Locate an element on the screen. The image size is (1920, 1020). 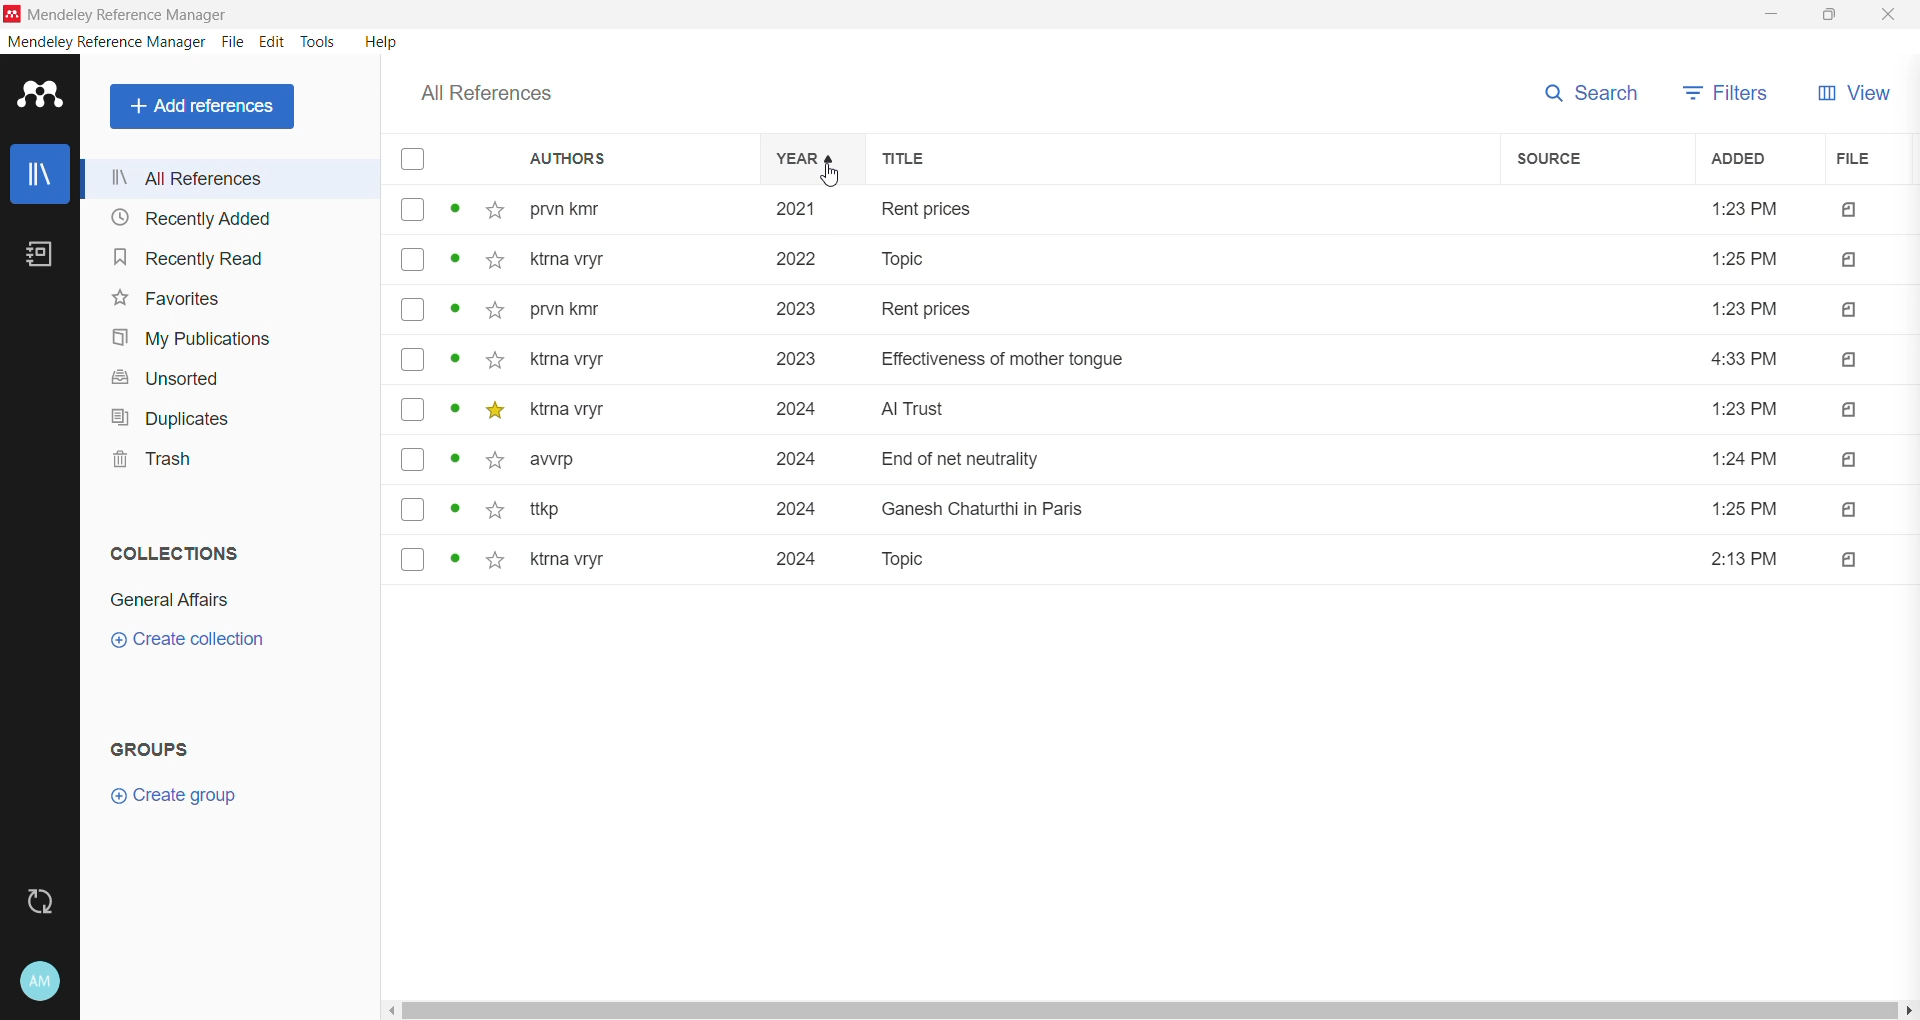
select is located at coordinates (414, 410).